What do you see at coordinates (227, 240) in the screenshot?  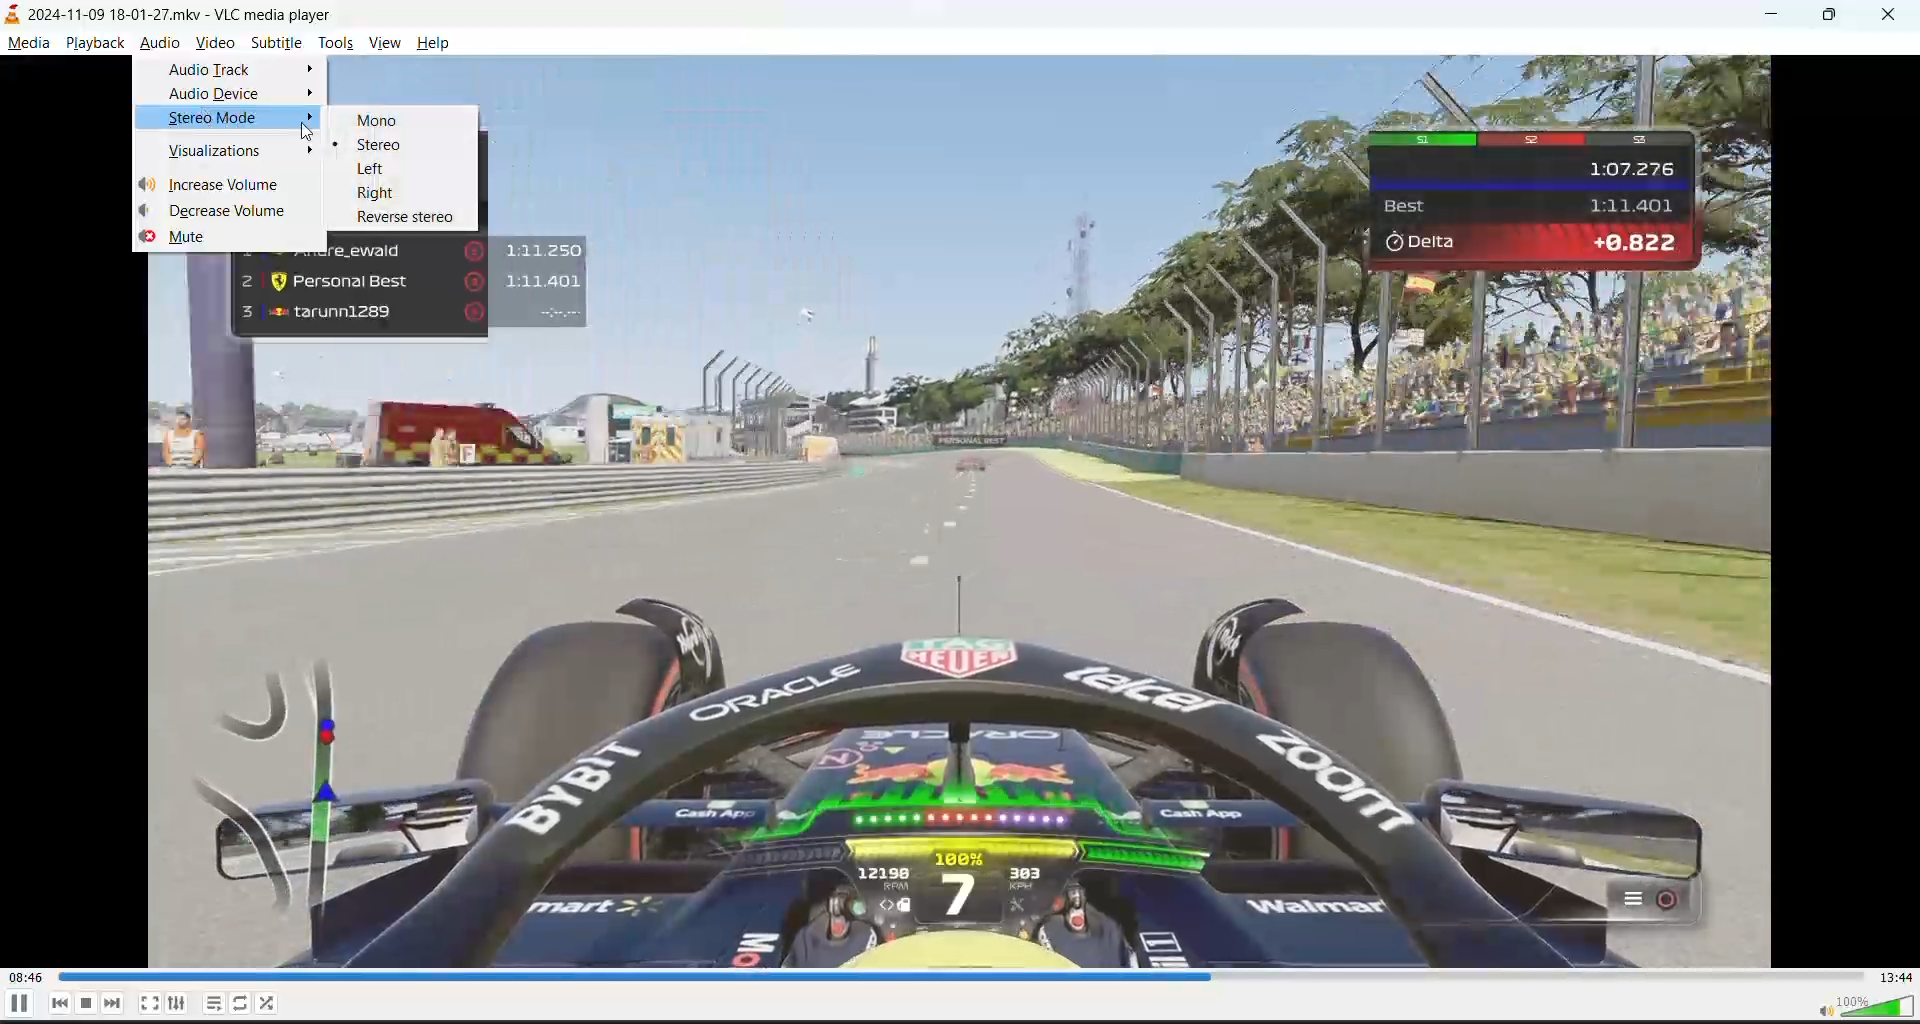 I see `mute` at bounding box center [227, 240].